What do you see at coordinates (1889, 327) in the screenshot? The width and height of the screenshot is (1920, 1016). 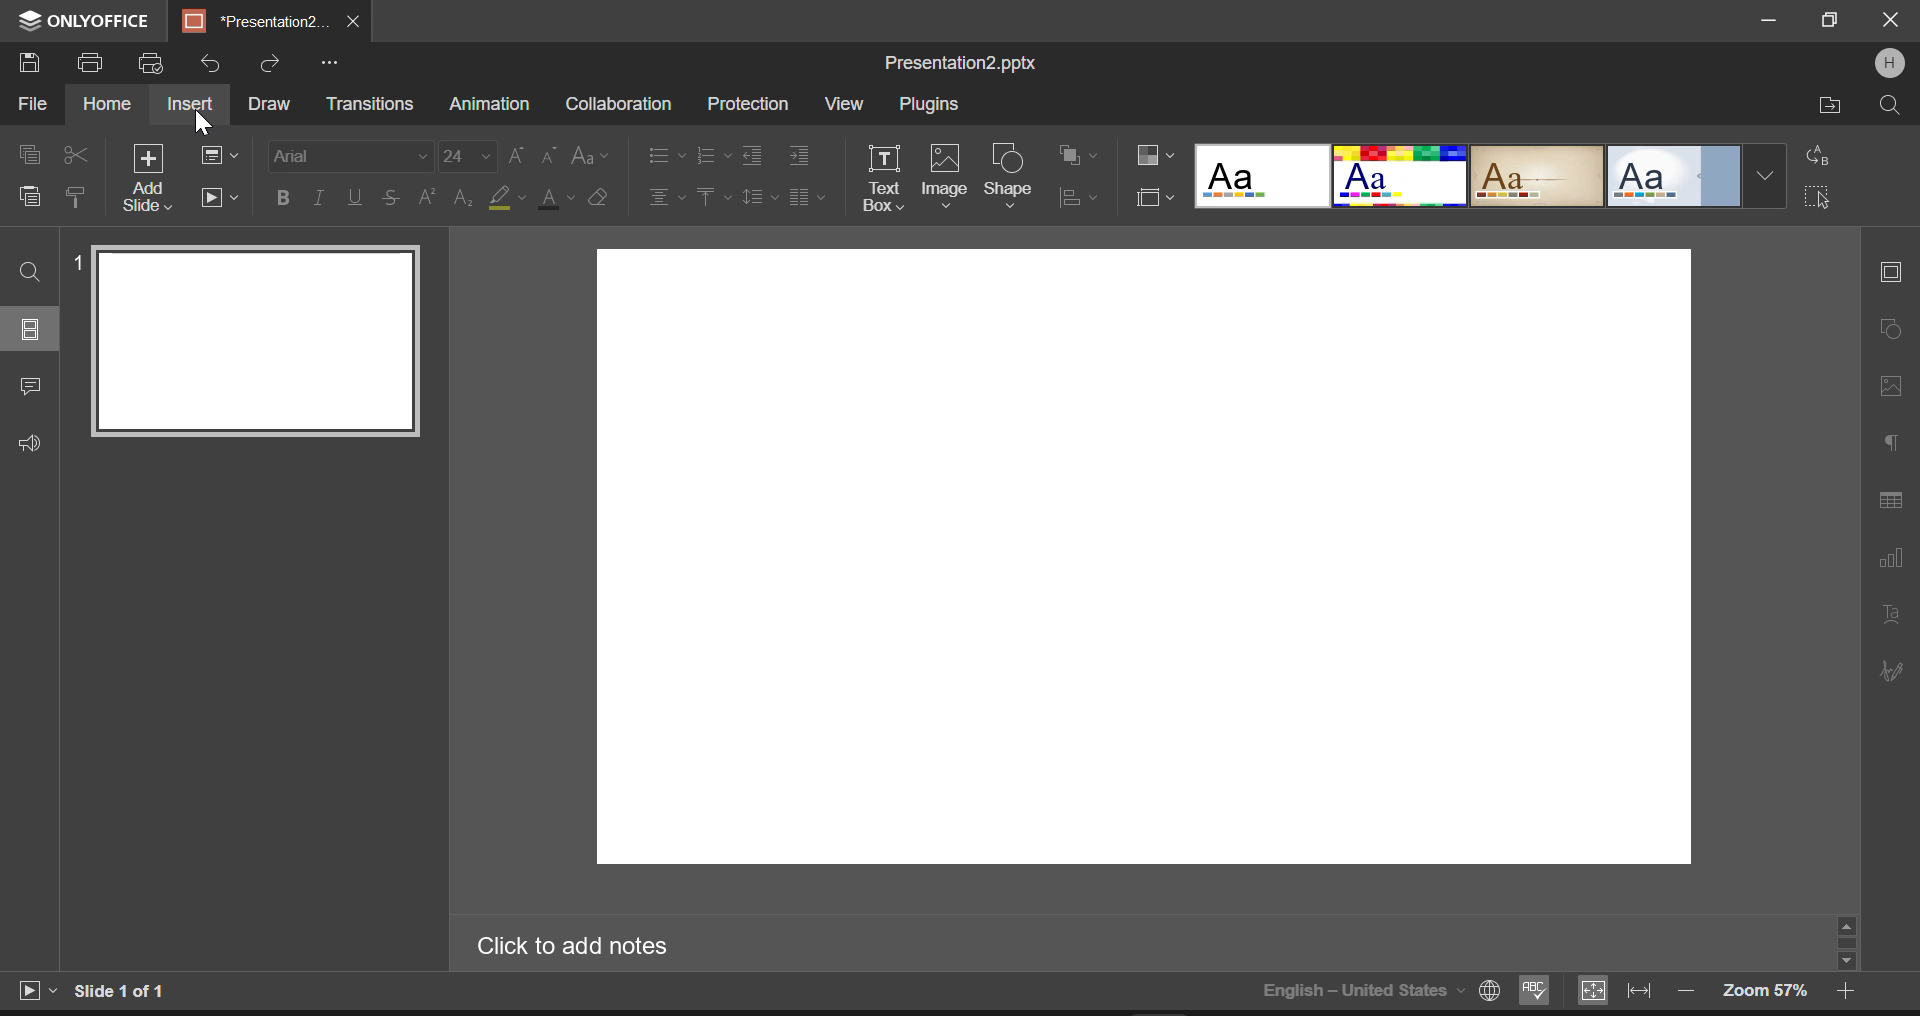 I see `Shape Settings` at bounding box center [1889, 327].